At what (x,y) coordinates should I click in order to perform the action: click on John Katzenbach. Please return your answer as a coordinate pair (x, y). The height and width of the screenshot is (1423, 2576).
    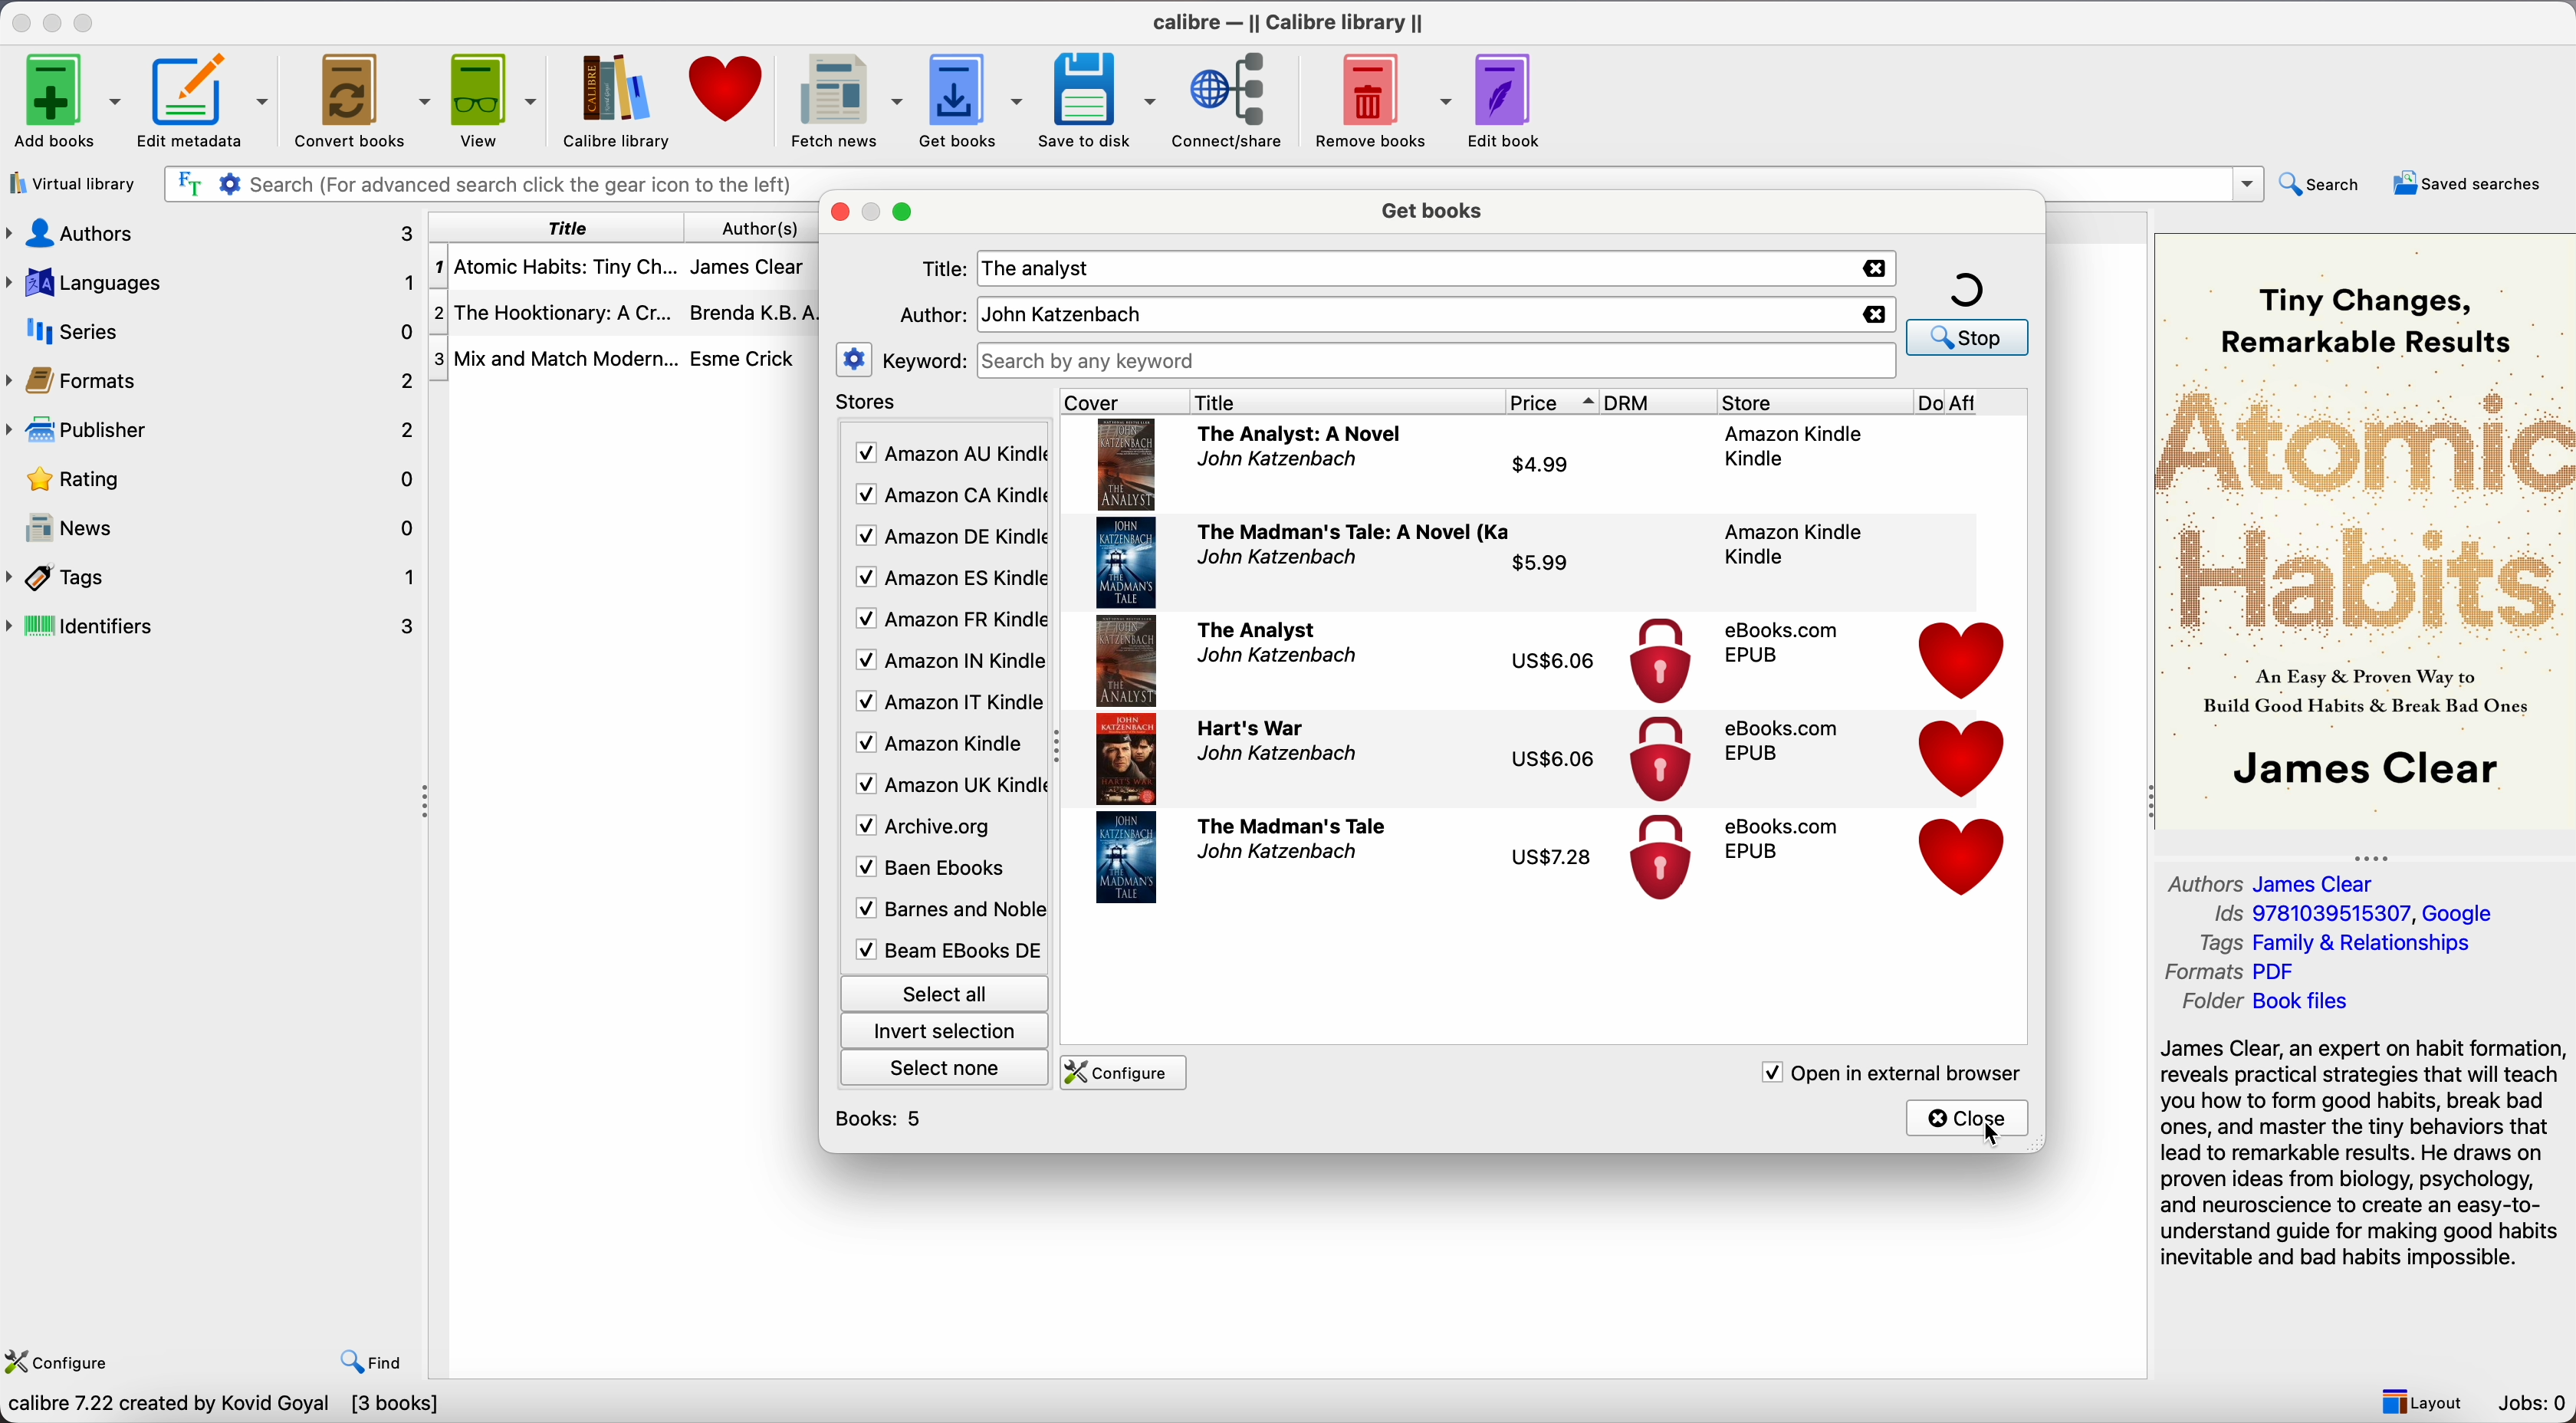
    Looking at the image, I should click on (1277, 852).